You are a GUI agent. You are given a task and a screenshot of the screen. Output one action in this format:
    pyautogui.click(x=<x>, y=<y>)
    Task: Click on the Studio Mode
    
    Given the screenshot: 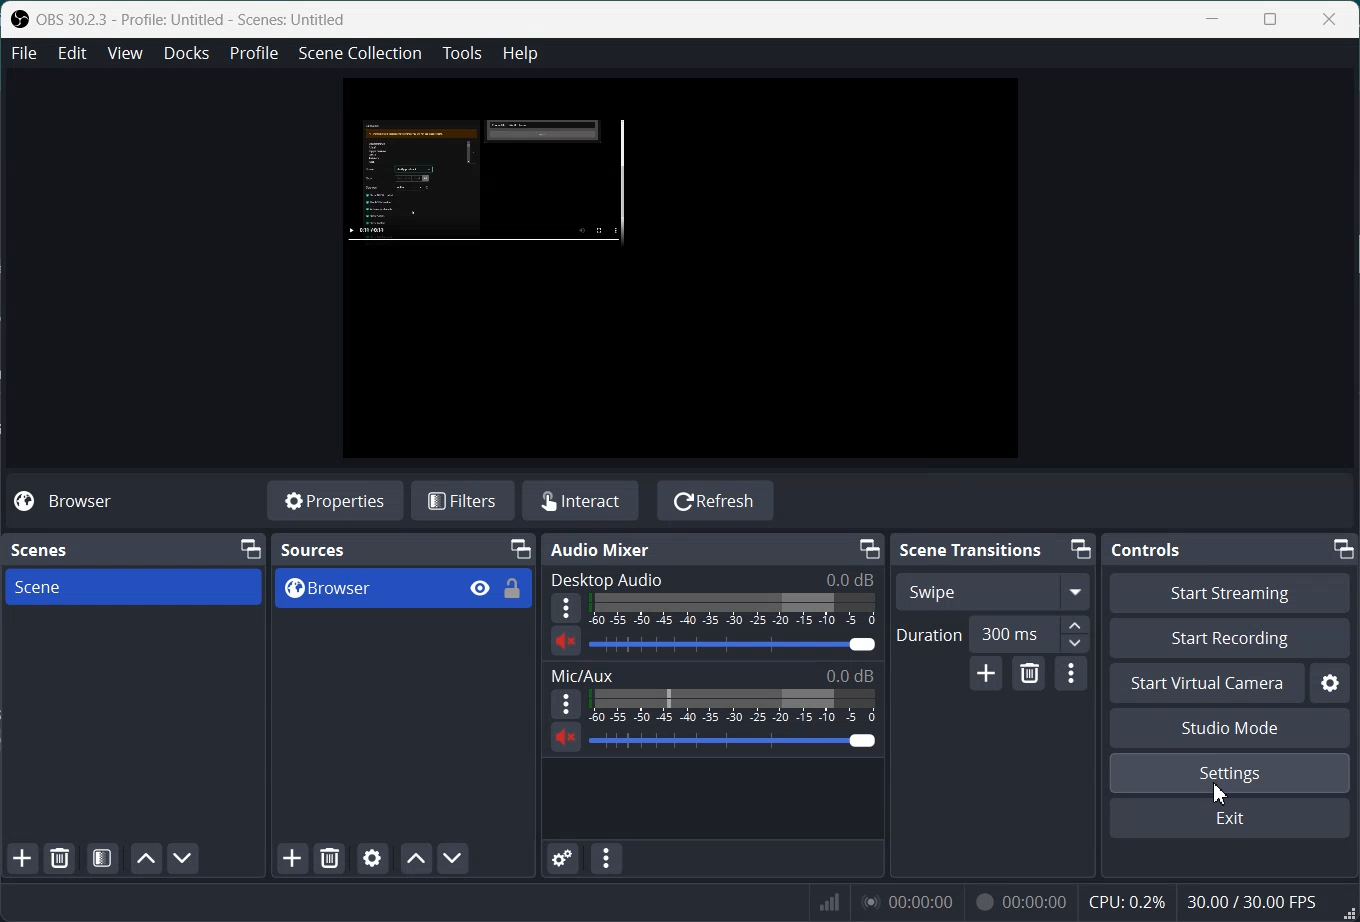 What is the action you would take?
    pyautogui.click(x=1229, y=728)
    